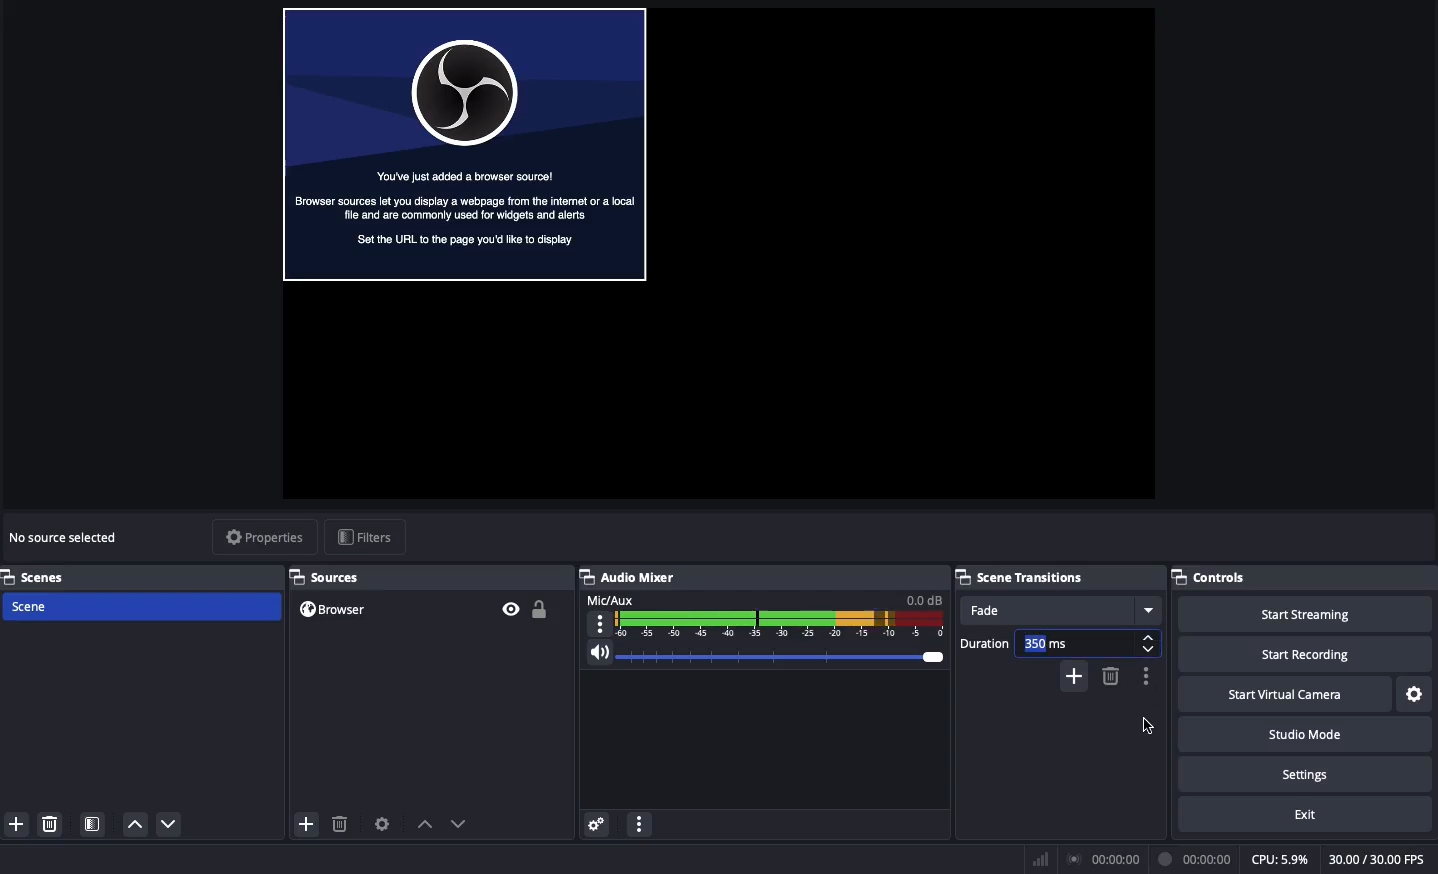 The height and width of the screenshot is (874, 1438). Describe the element at coordinates (1309, 775) in the screenshot. I see `Settings` at that location.